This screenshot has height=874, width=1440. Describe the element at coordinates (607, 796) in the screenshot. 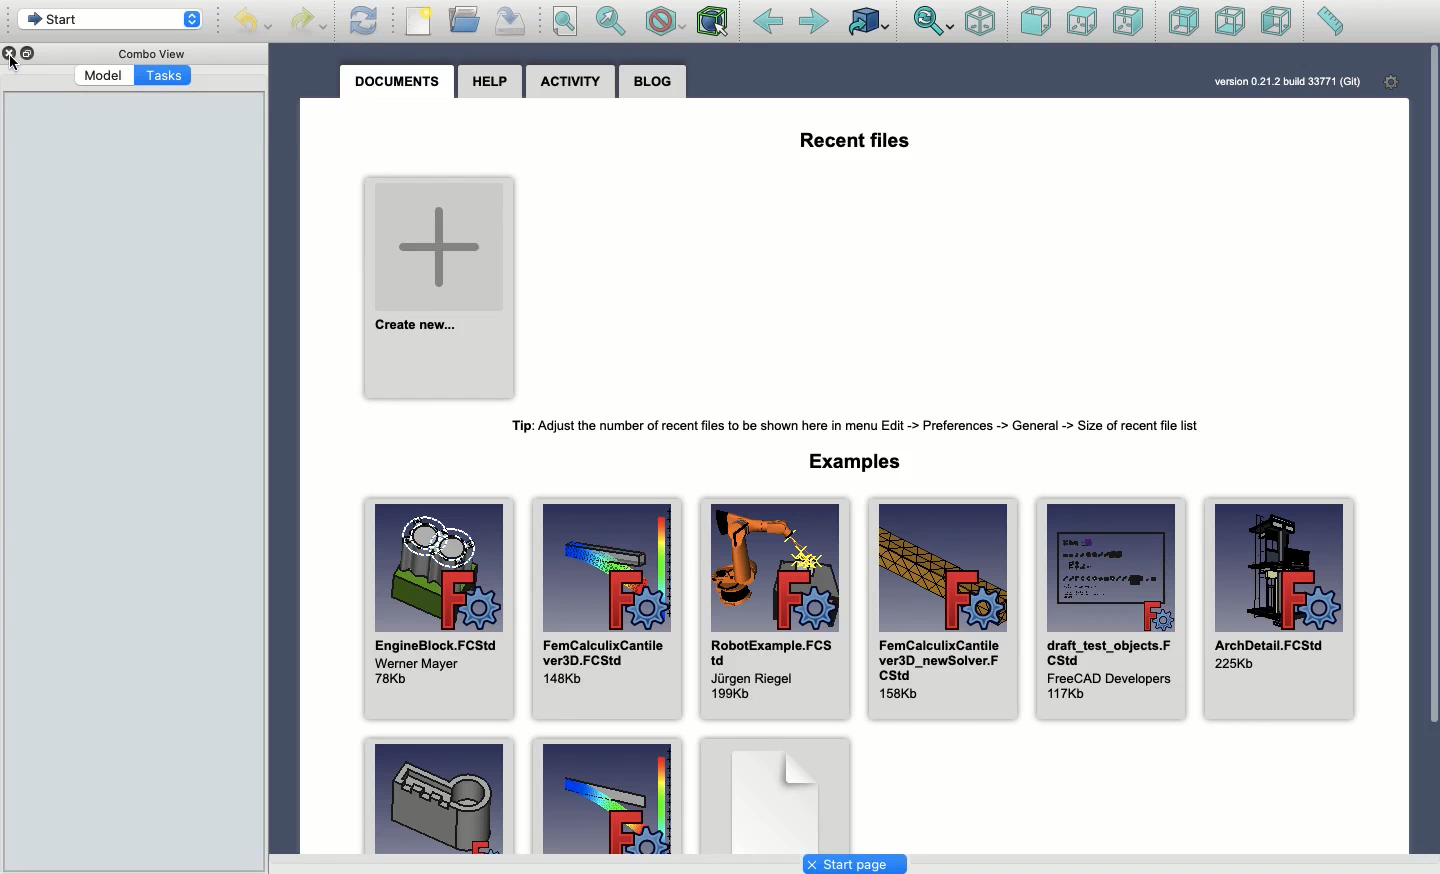

I see `Example` at that location.